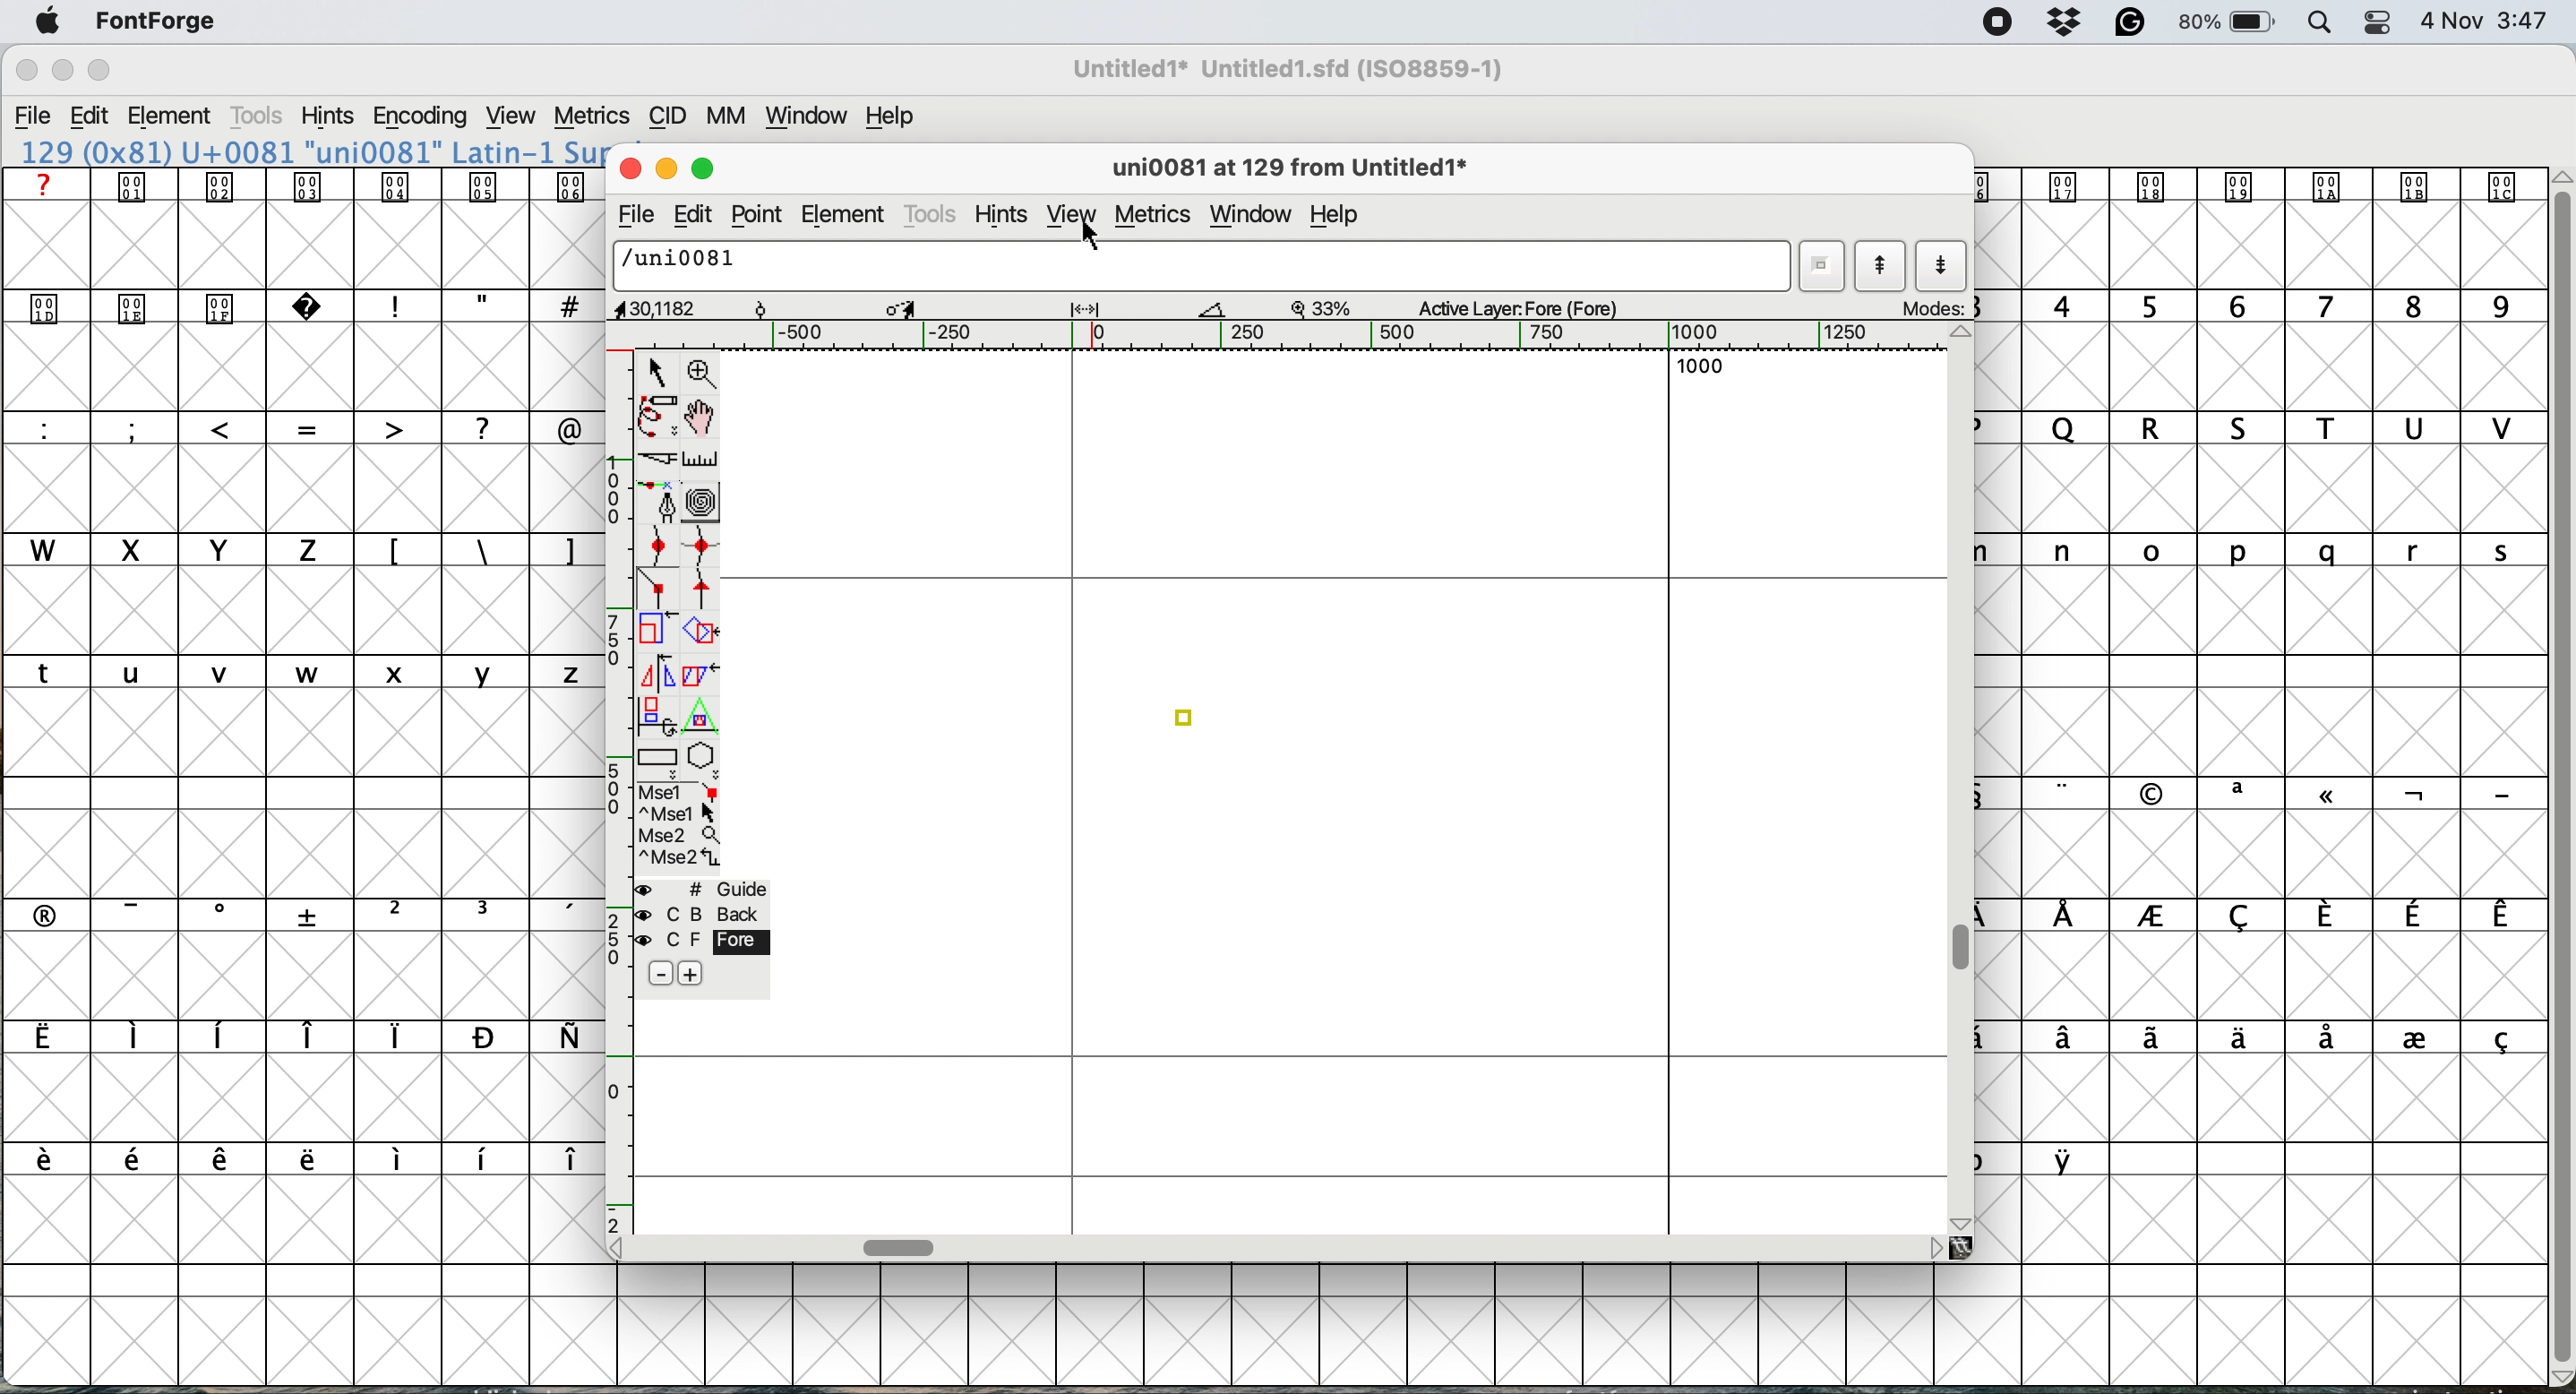  Describe the element at coordinates (657, 457) in the screenshot. I see `cut splines in two` at that location.